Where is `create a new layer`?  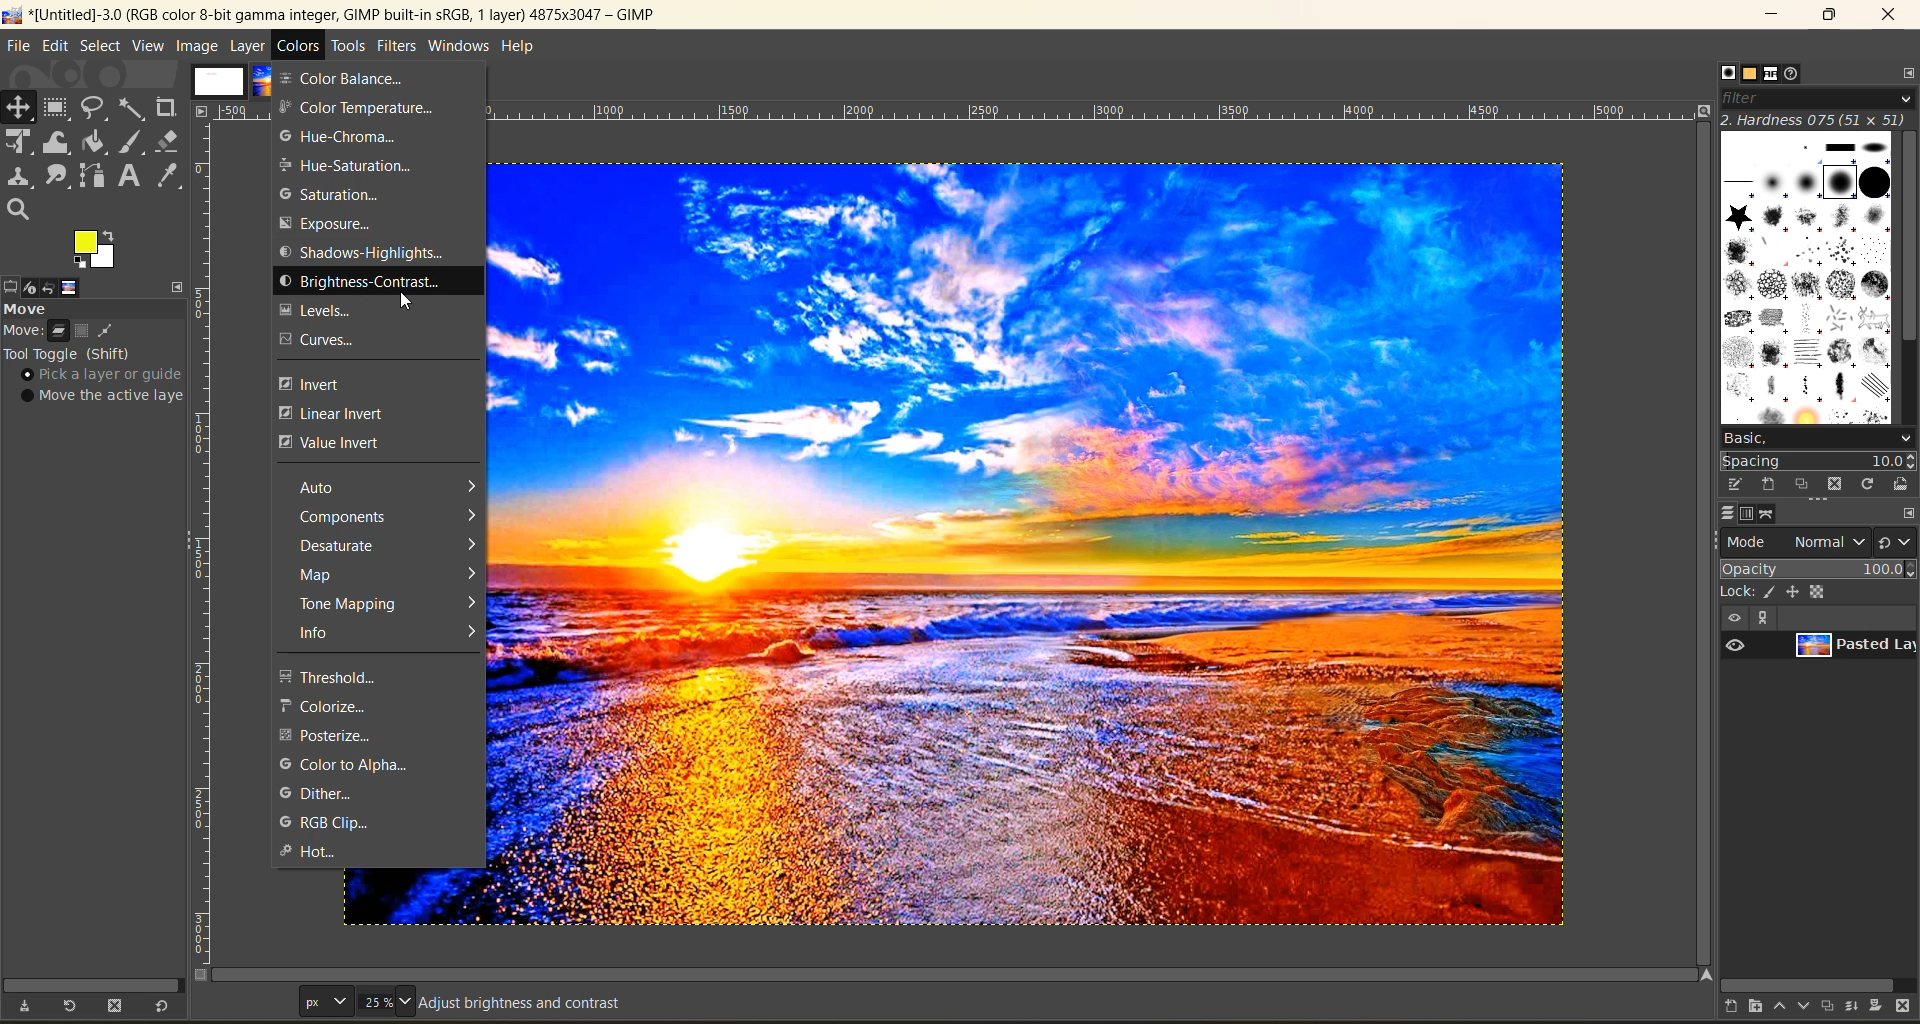
create a new layer is located at coordinates (1738, 1009).